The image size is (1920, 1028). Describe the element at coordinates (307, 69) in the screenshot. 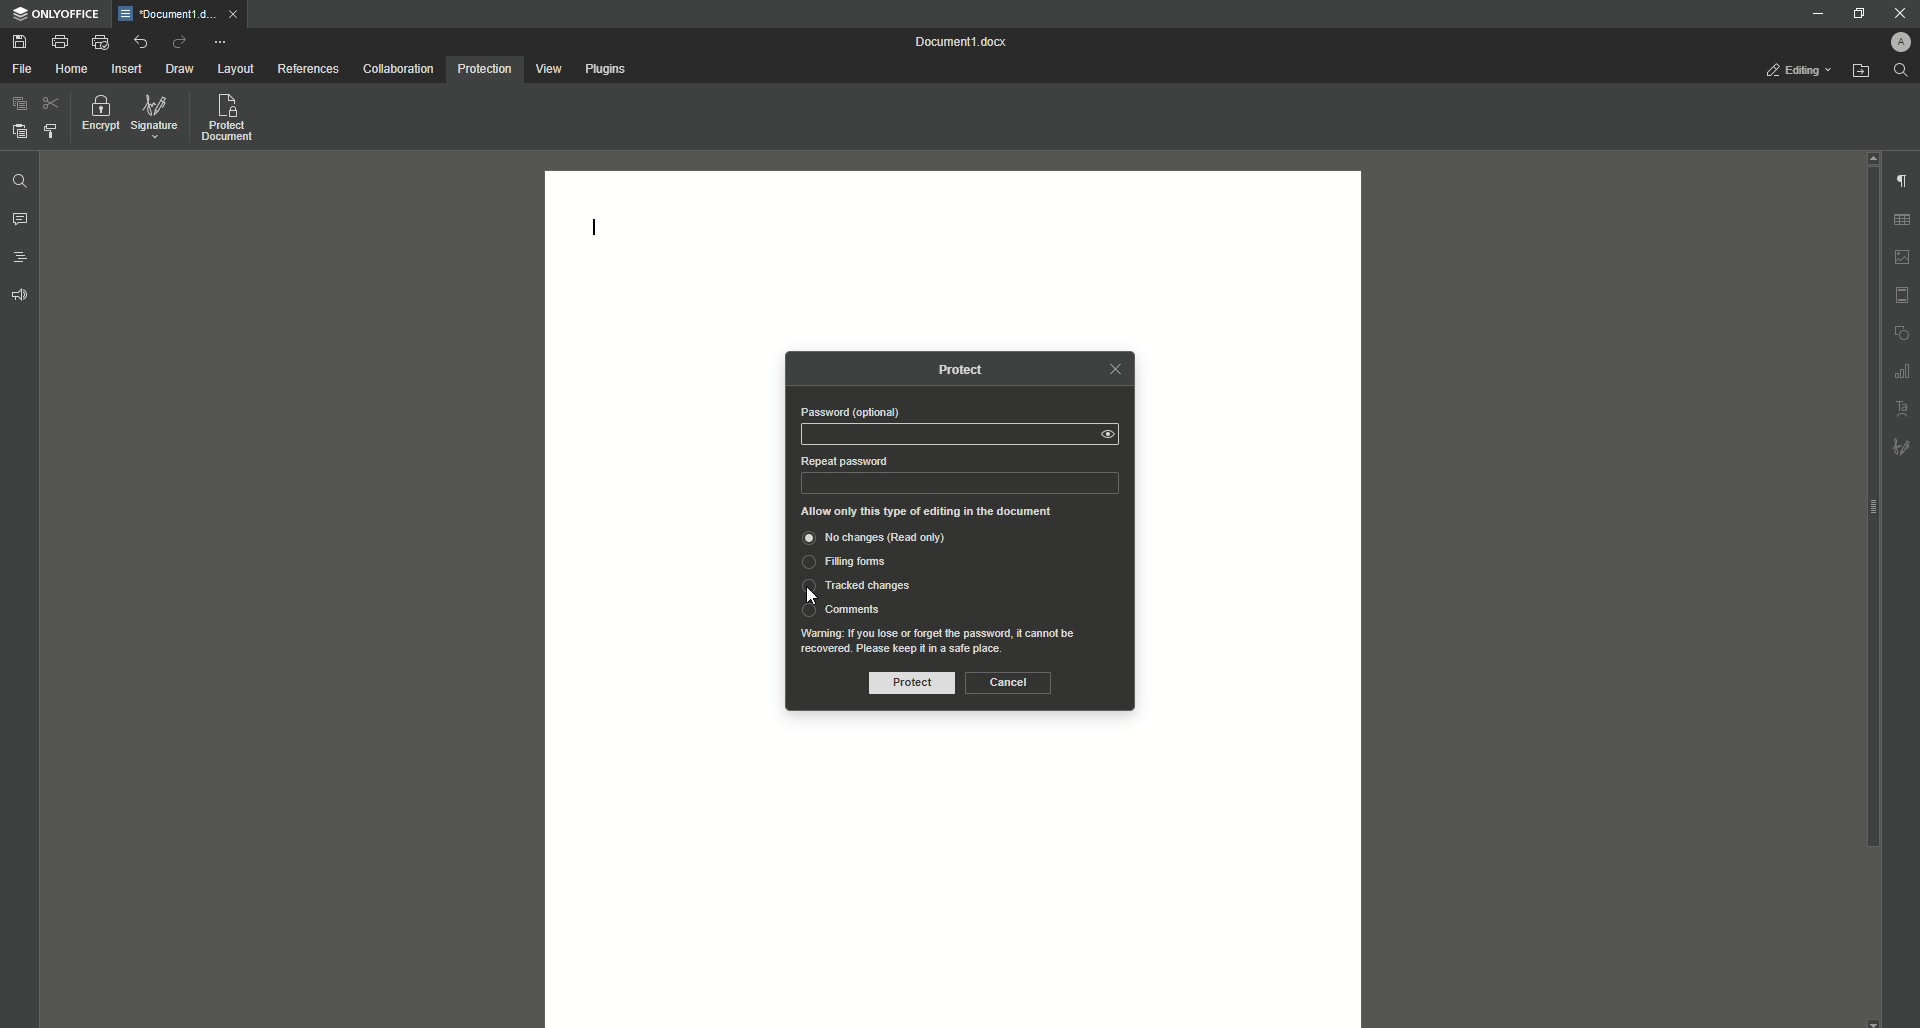

I see `References` at that location.